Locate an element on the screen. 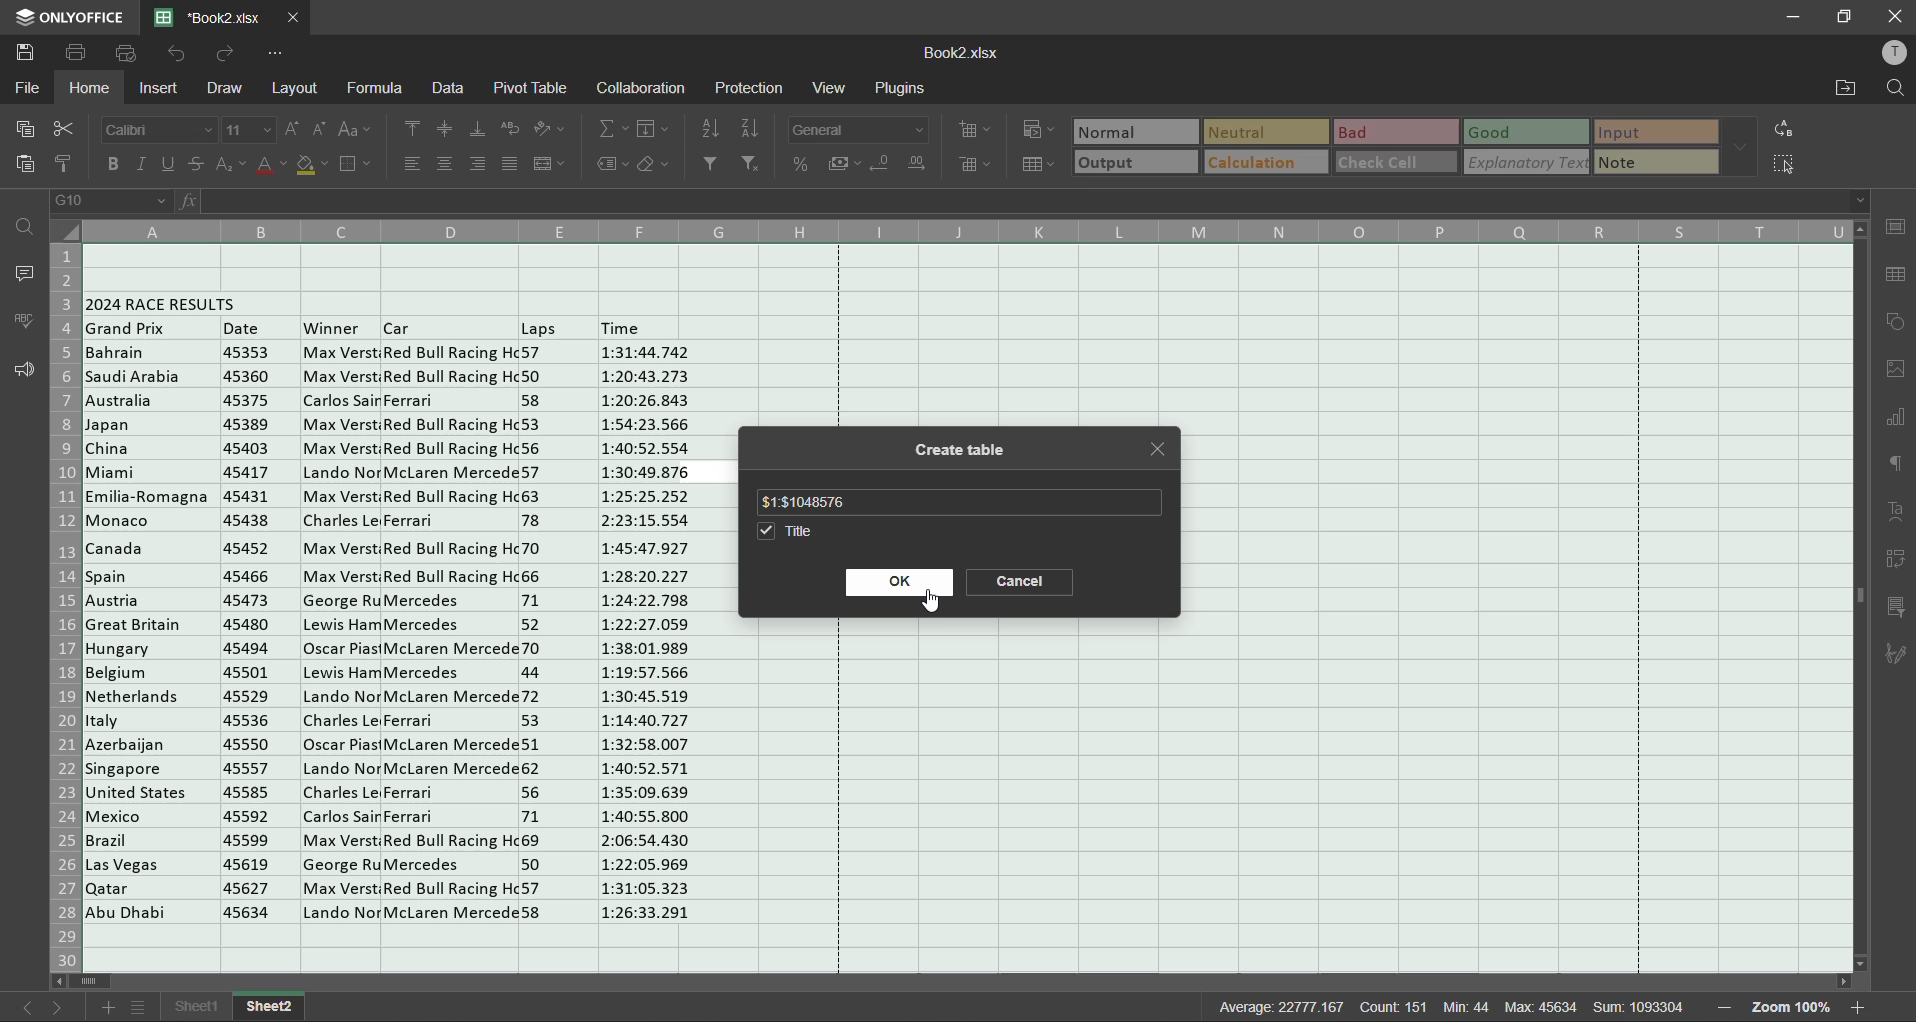  delete cells is located at coordinates (976, 165).